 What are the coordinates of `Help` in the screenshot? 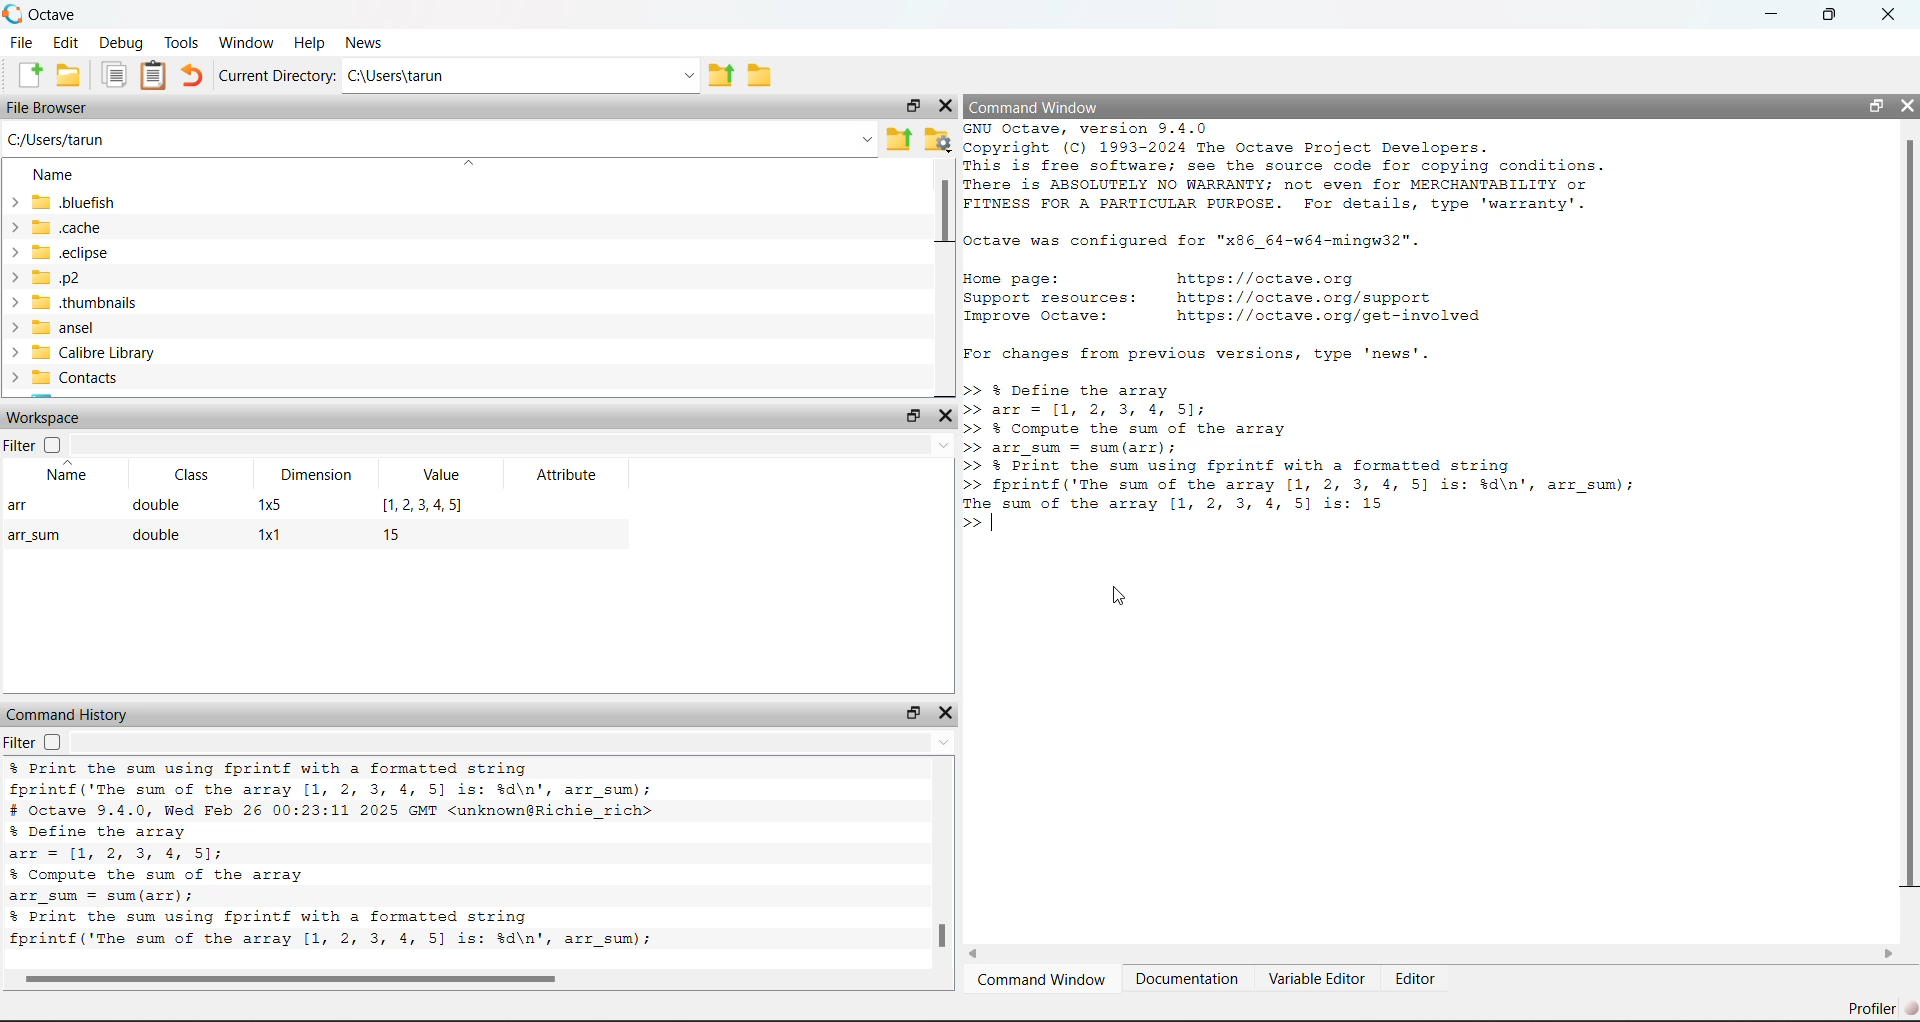 It's located at (309, 39).